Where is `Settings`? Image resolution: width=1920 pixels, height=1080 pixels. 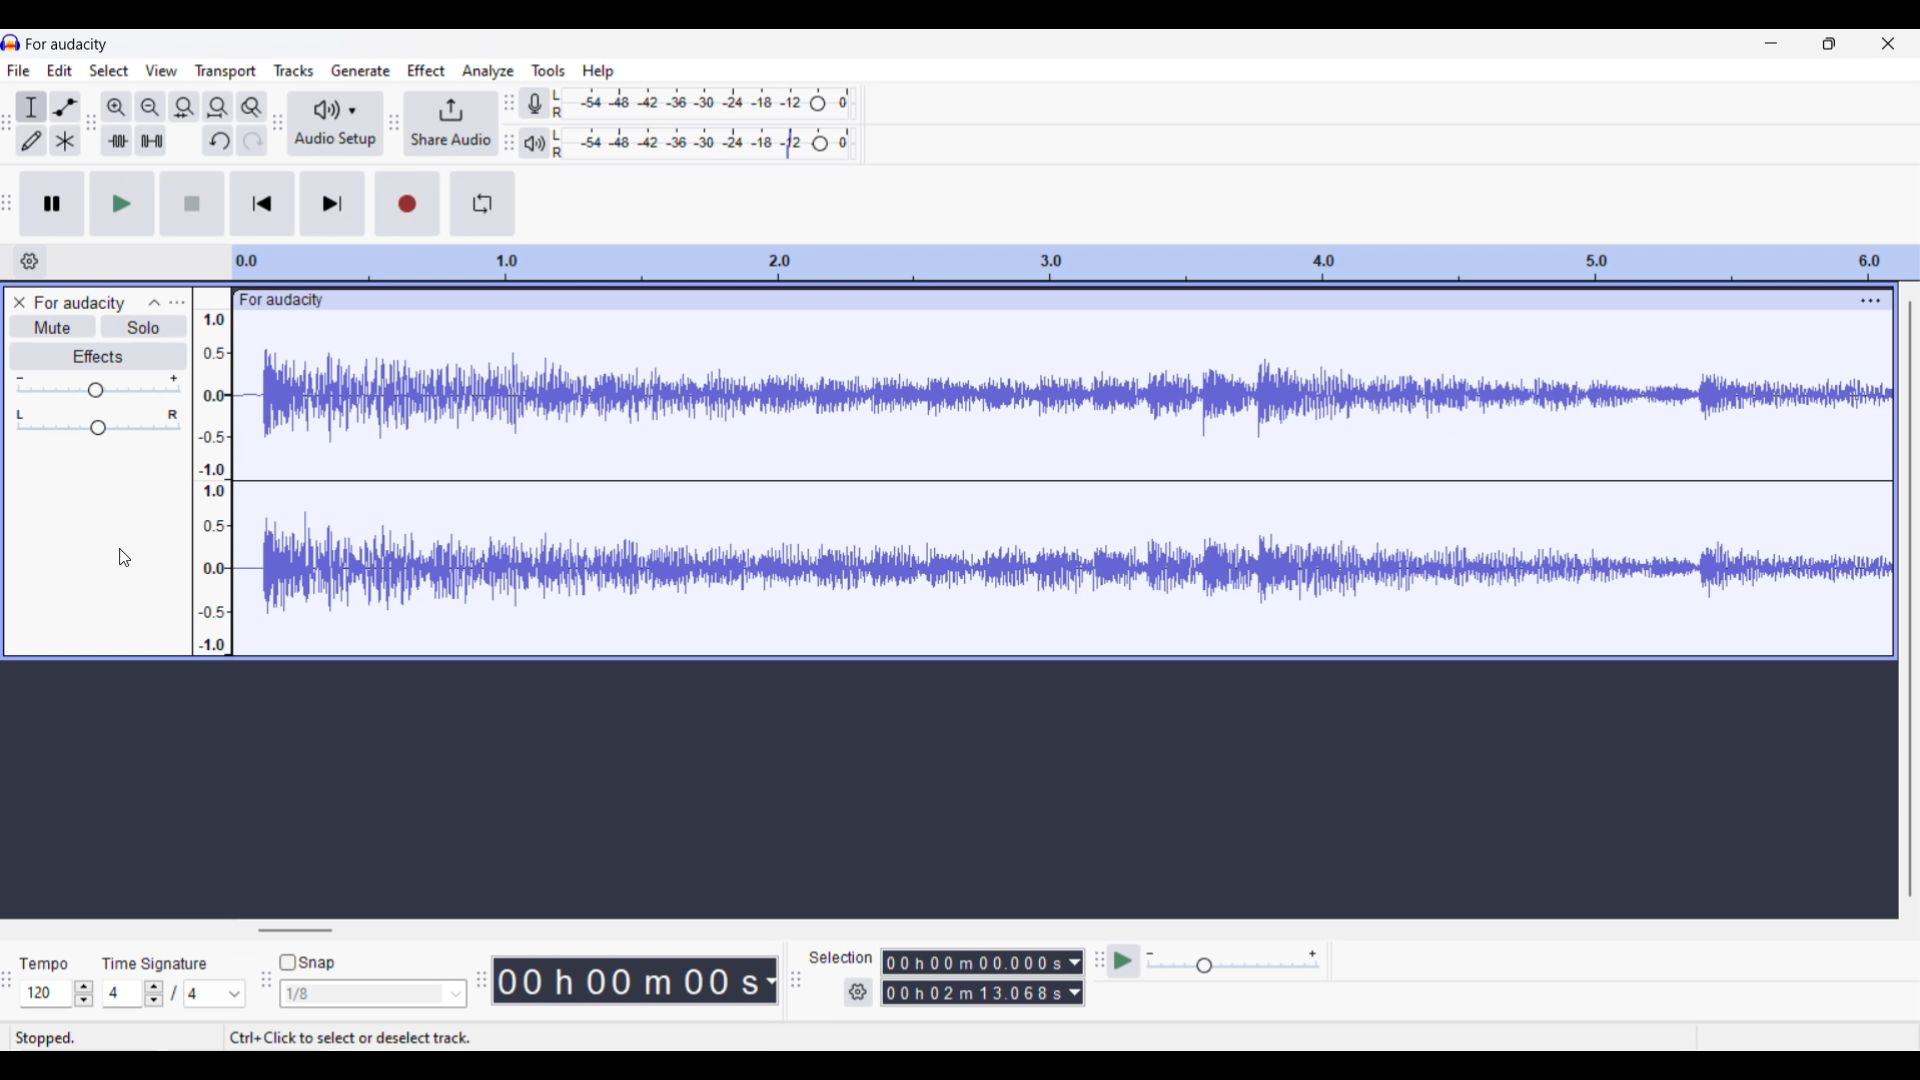
Settings is located at coordinates (858, 992).